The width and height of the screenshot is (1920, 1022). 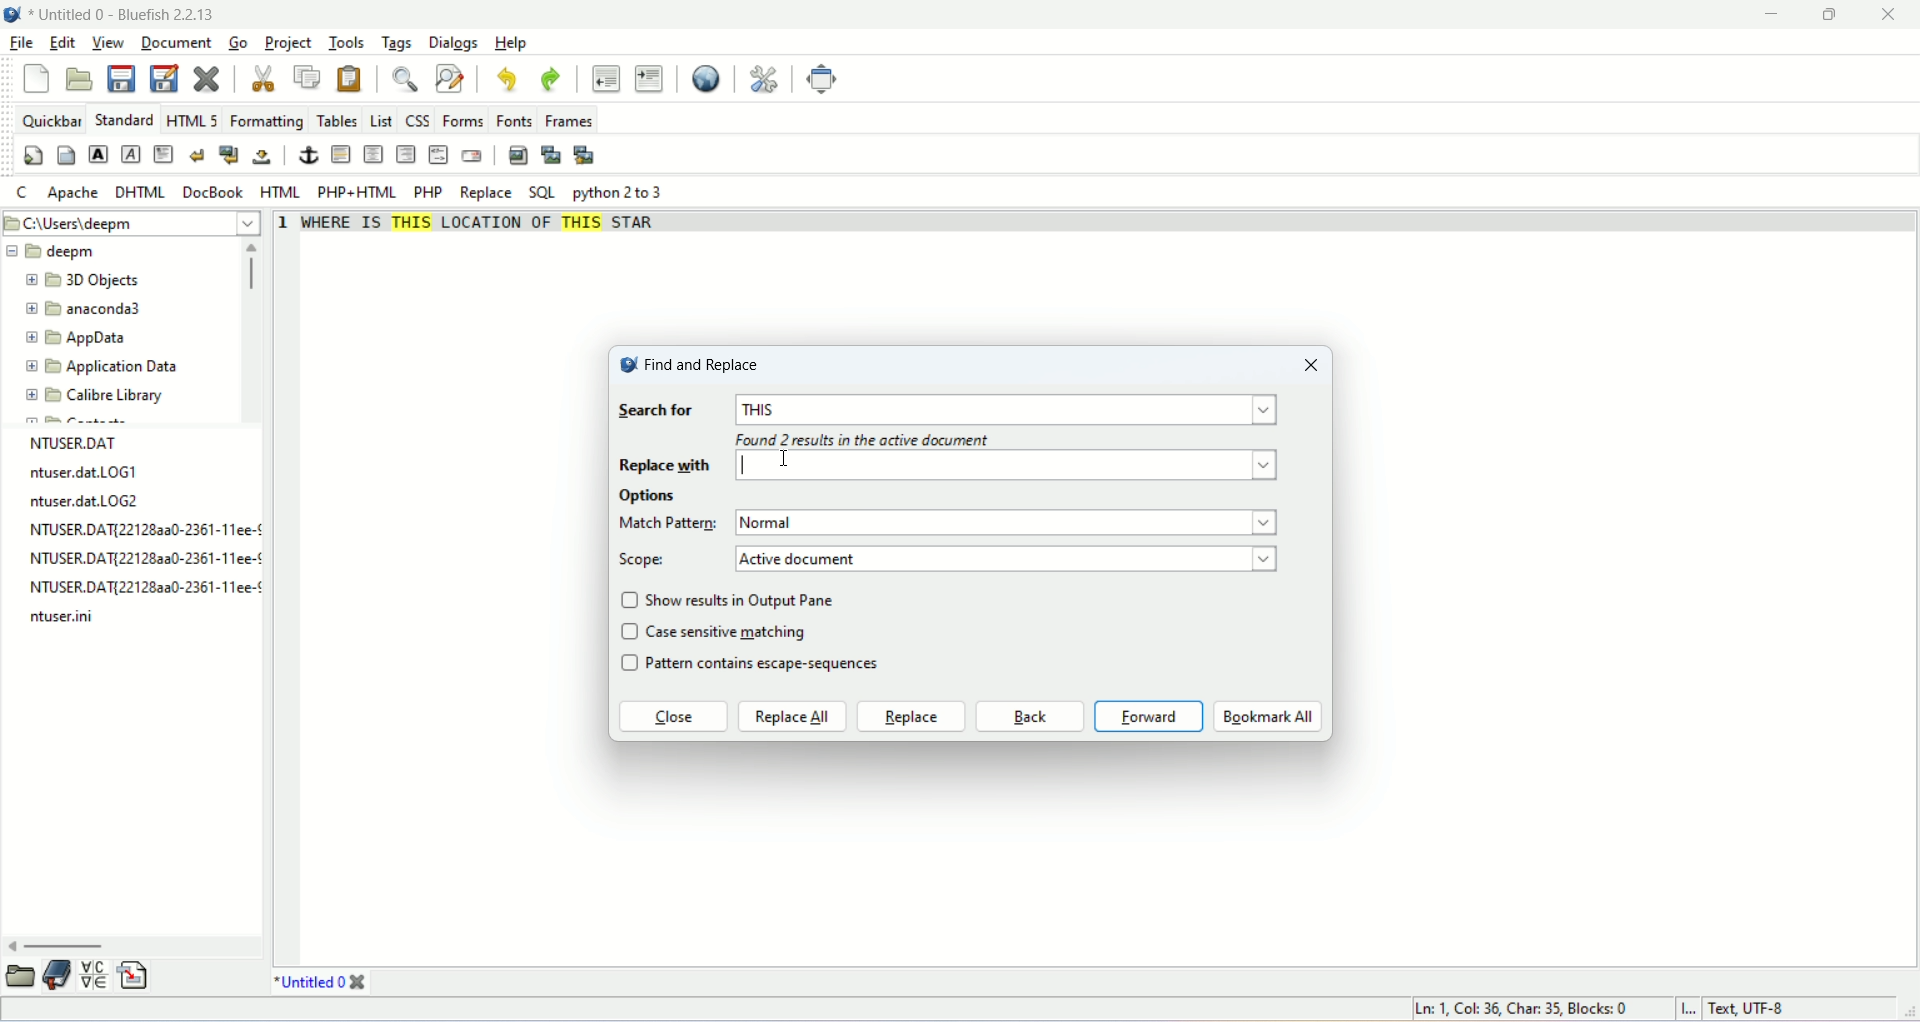 I want to click on Untitled, so click(x=309, y=981).